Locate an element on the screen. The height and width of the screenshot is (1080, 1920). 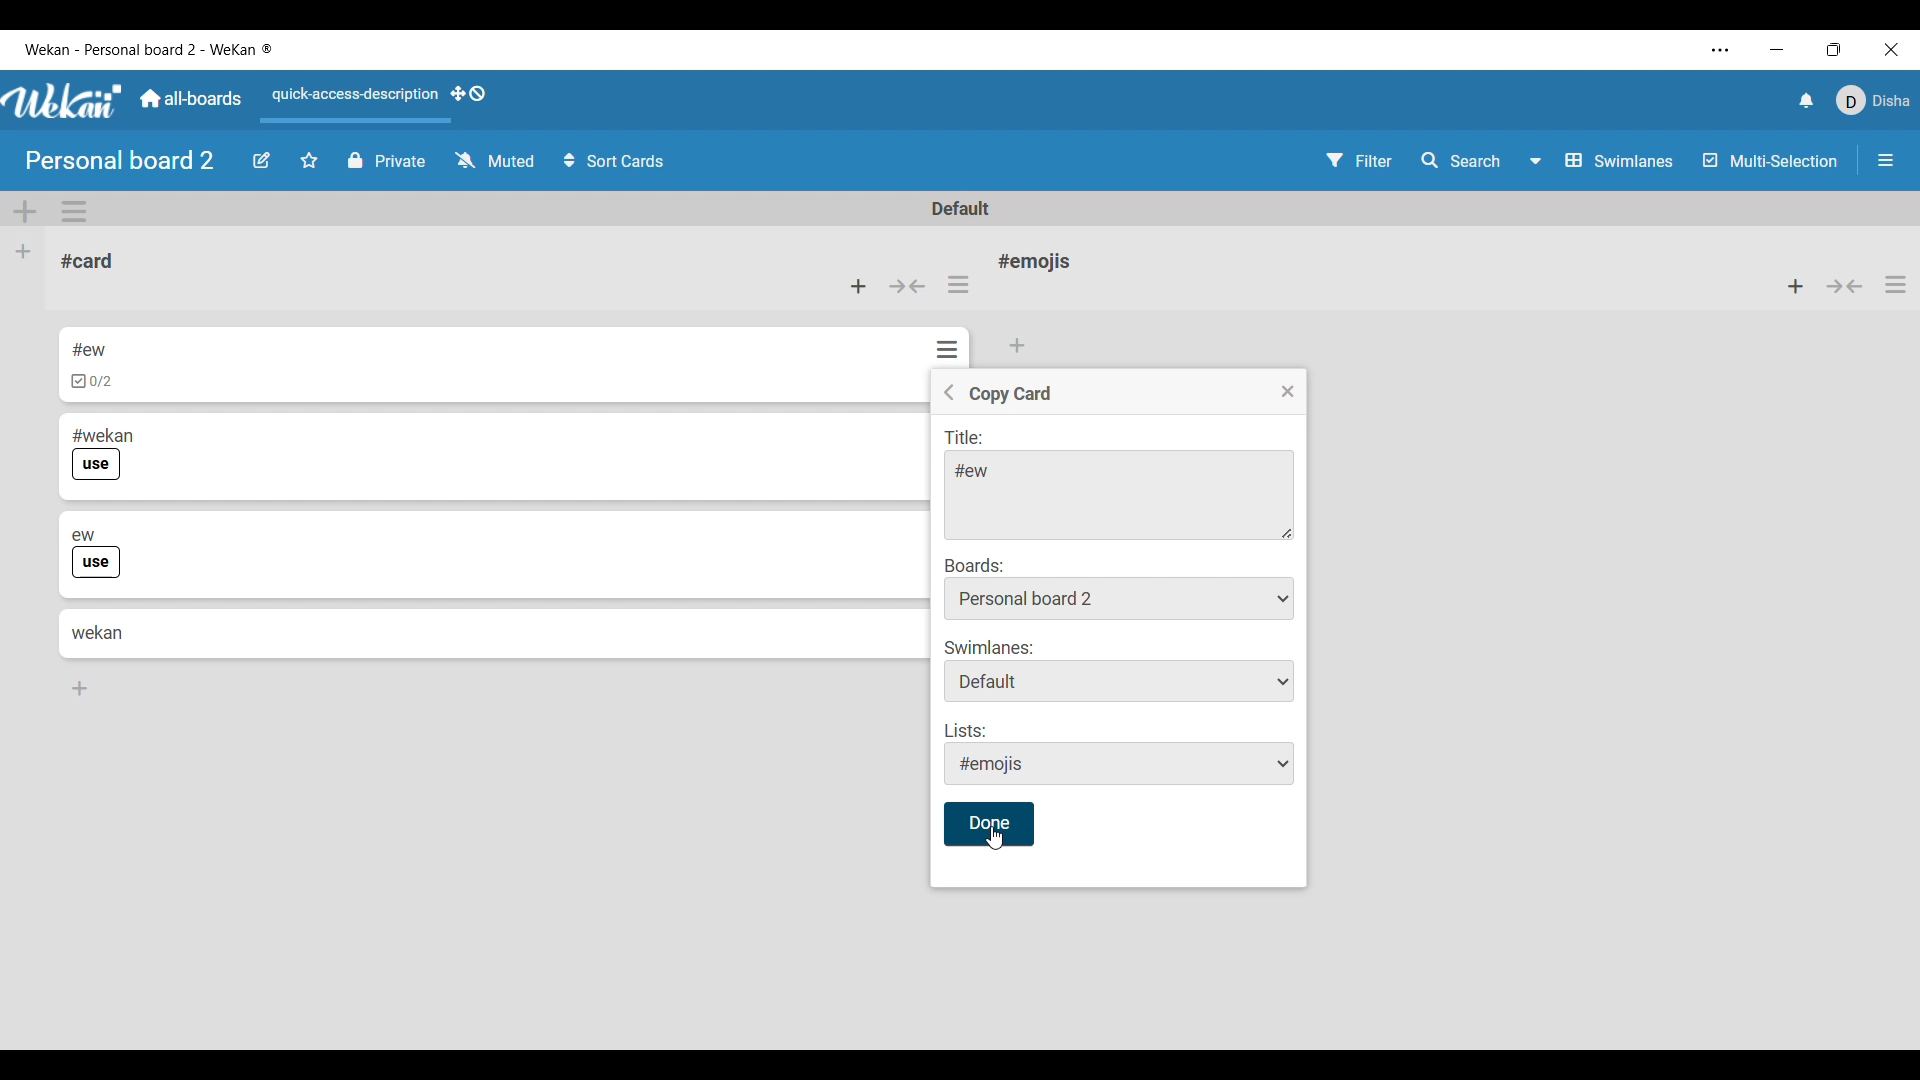
Card 3 is located at coordinates (220, 526).